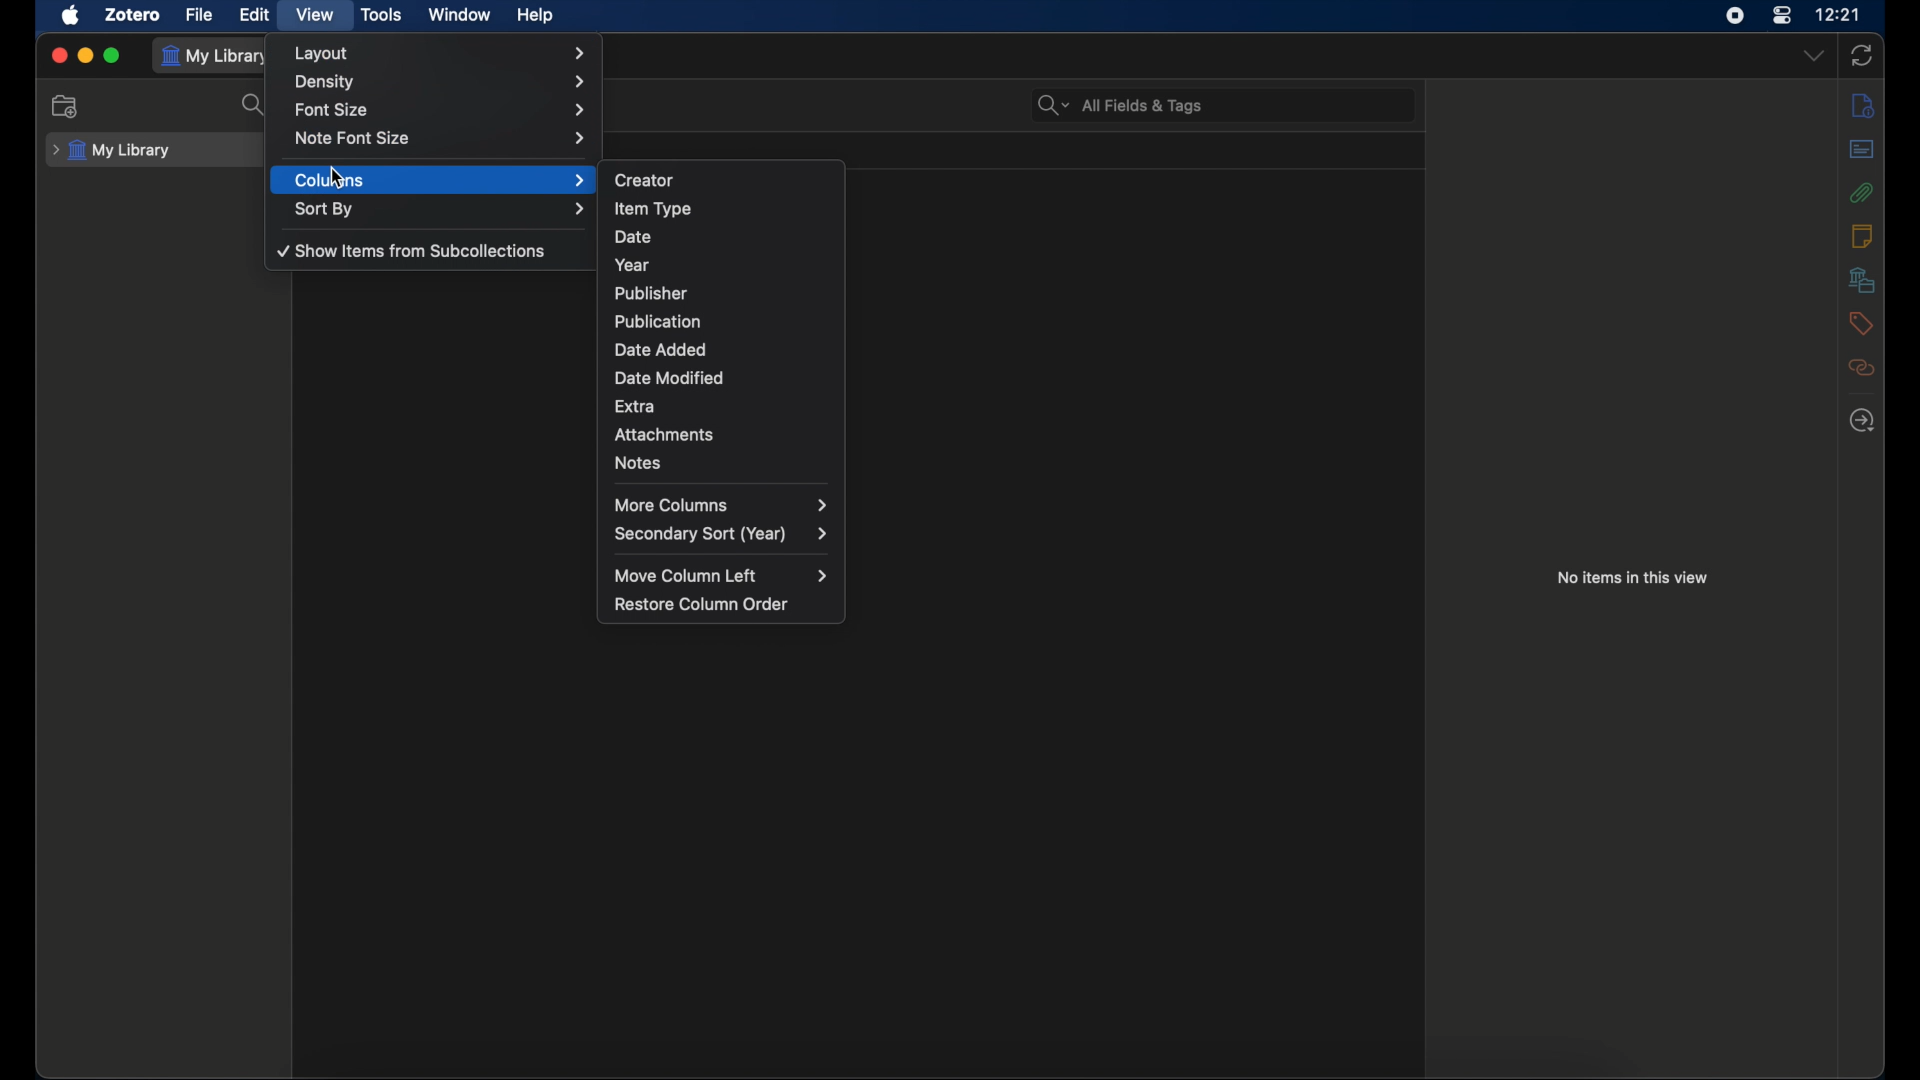 This screenshot has width=1920, height=1080. Describe the element at coordinates (536, 16) in the screenshot. I see `help` at that location.